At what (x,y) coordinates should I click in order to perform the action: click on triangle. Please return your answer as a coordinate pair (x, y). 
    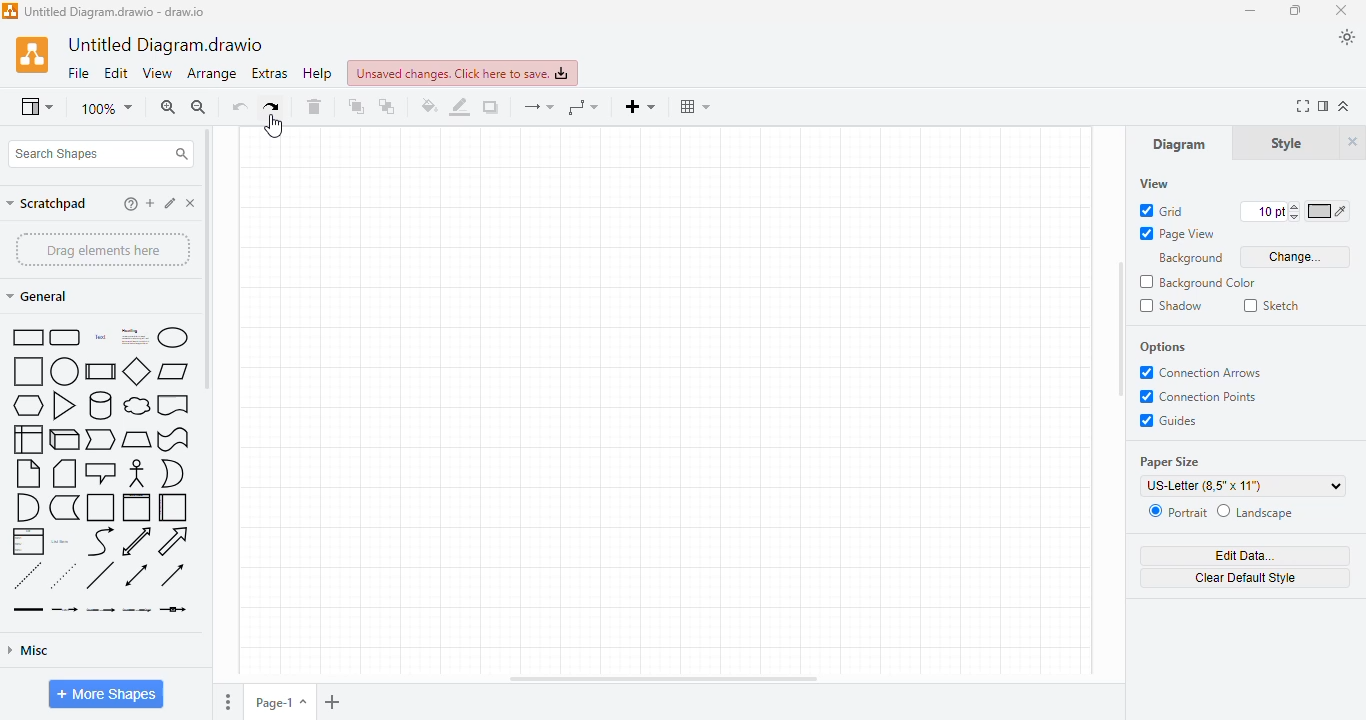
    Looking at the image, I should click on (65, 406).